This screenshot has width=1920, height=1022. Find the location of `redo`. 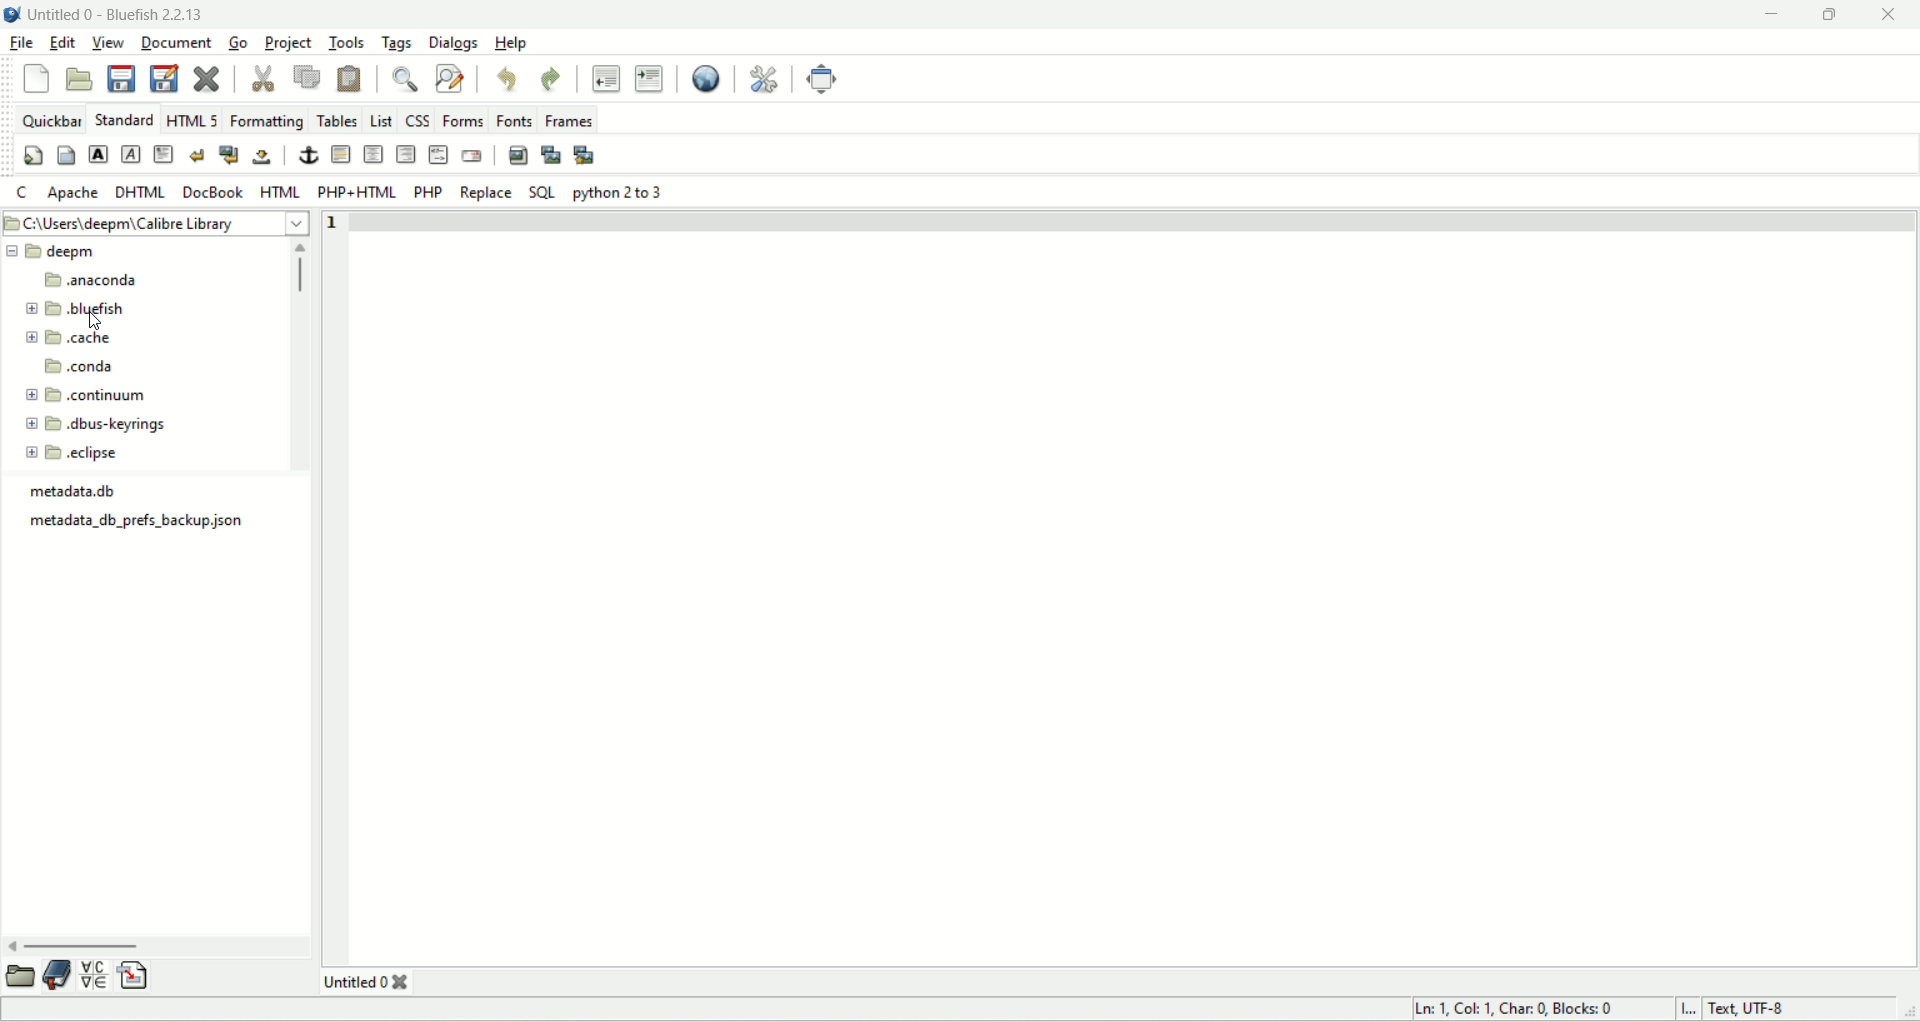

redo is located at coordinates (552, 80).